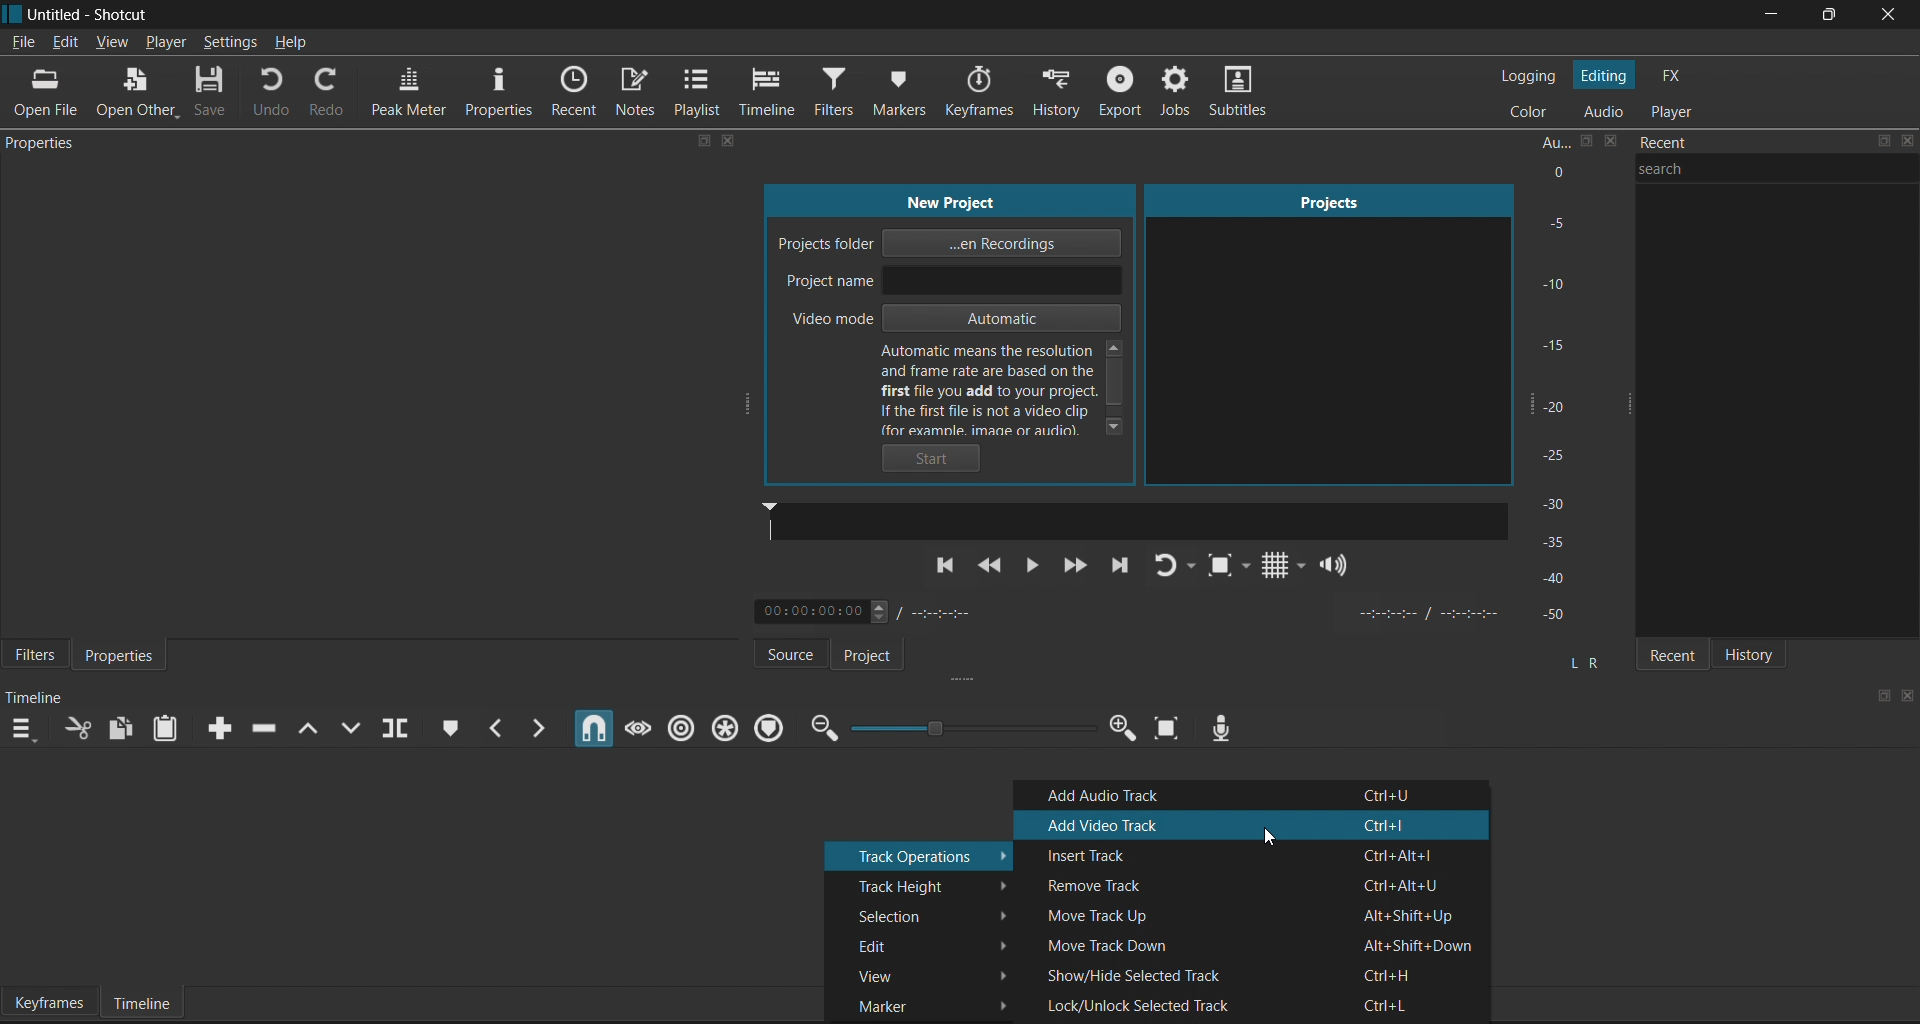  I want to click on Jobs, so click(1172, 94).